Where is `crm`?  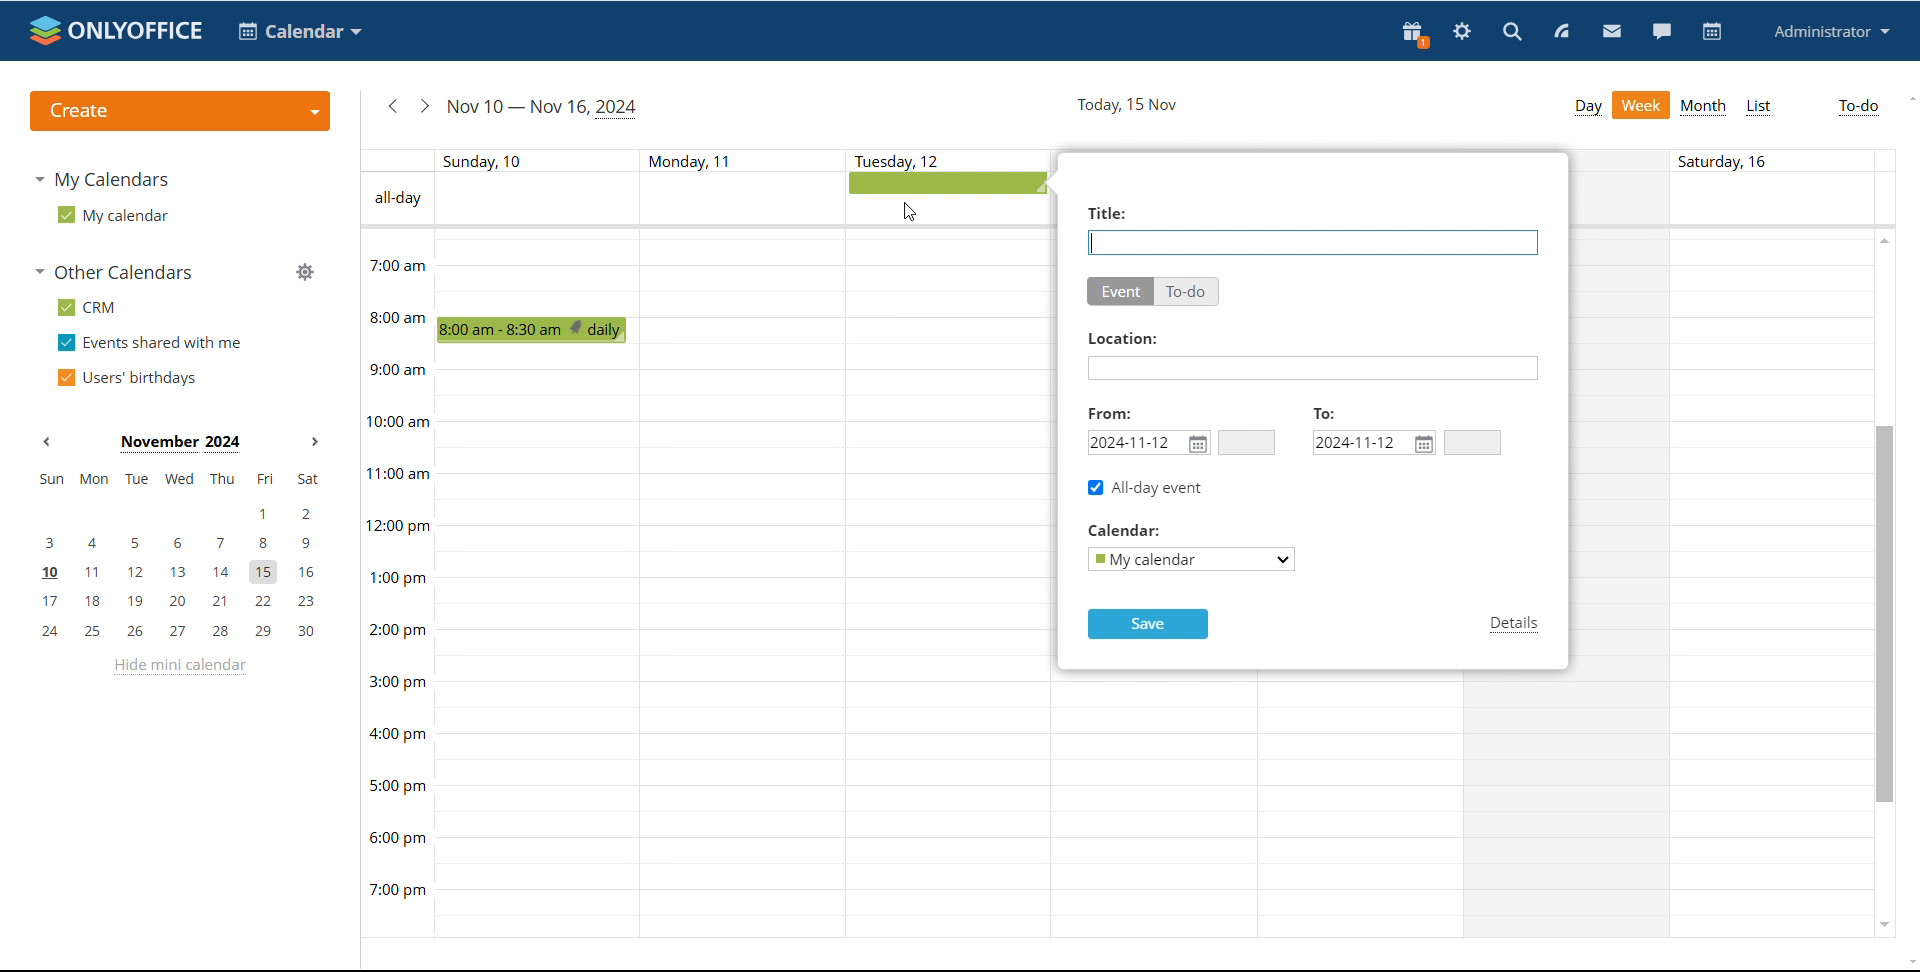
crm is located at coordinates (87, 307).